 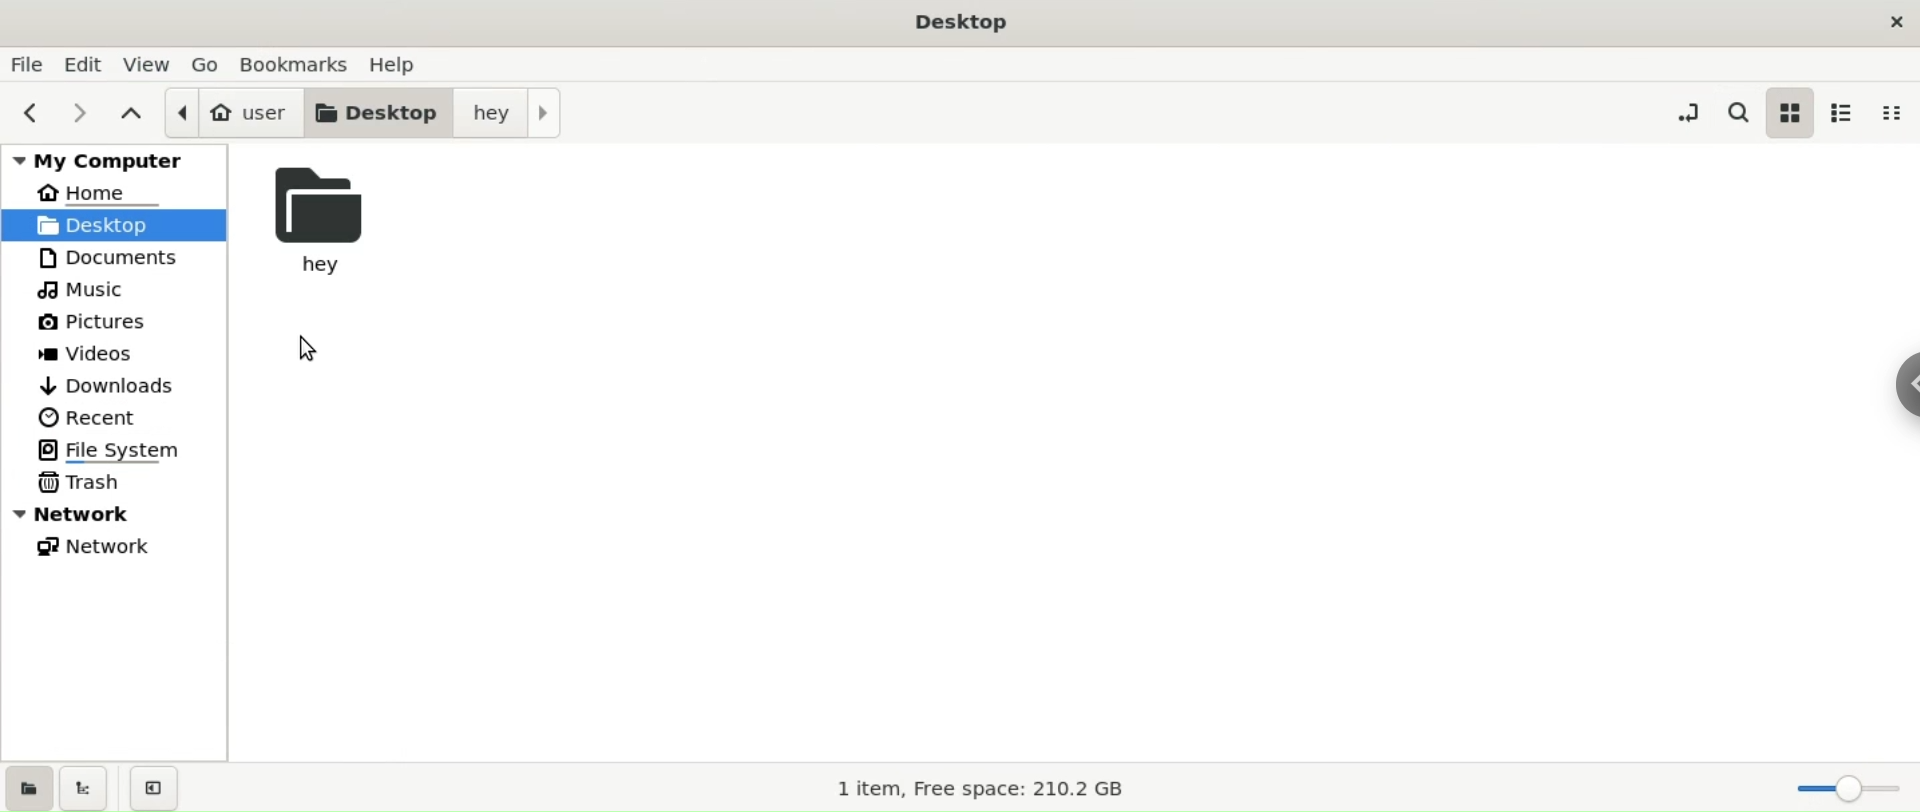 I want to click on pictures, so click(x=126, y=324).